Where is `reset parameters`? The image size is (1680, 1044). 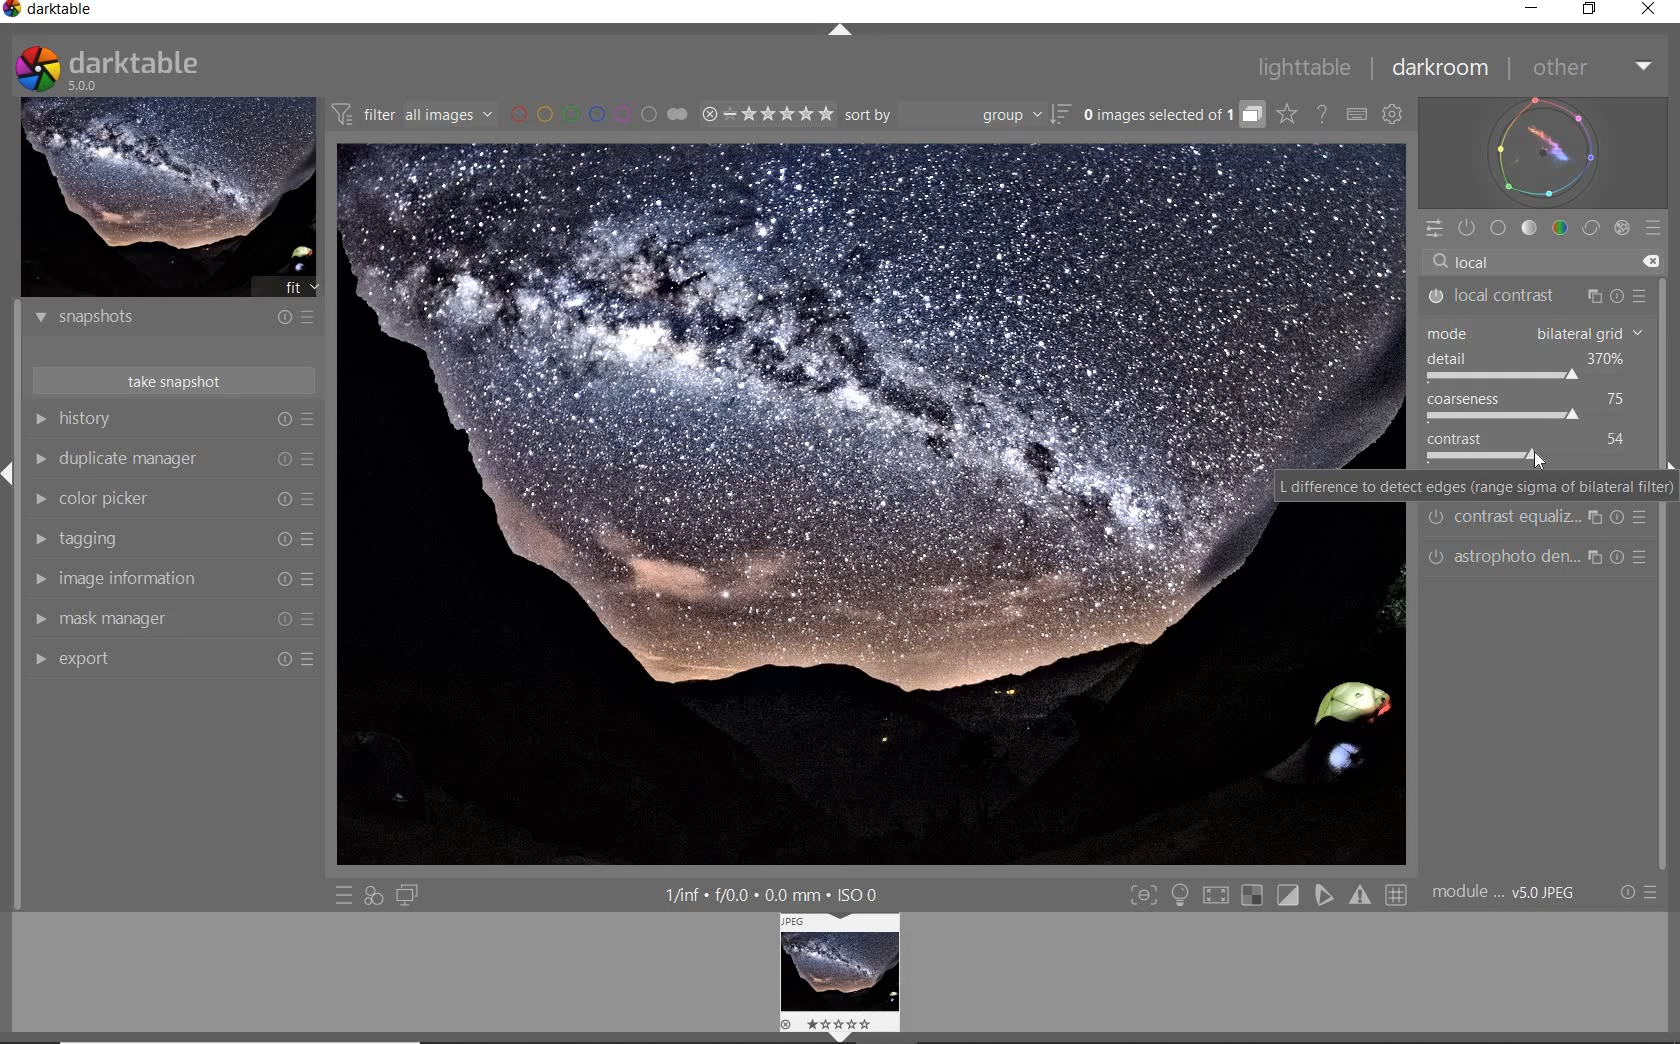 reset parameters is located at coordinates (1622, 556).